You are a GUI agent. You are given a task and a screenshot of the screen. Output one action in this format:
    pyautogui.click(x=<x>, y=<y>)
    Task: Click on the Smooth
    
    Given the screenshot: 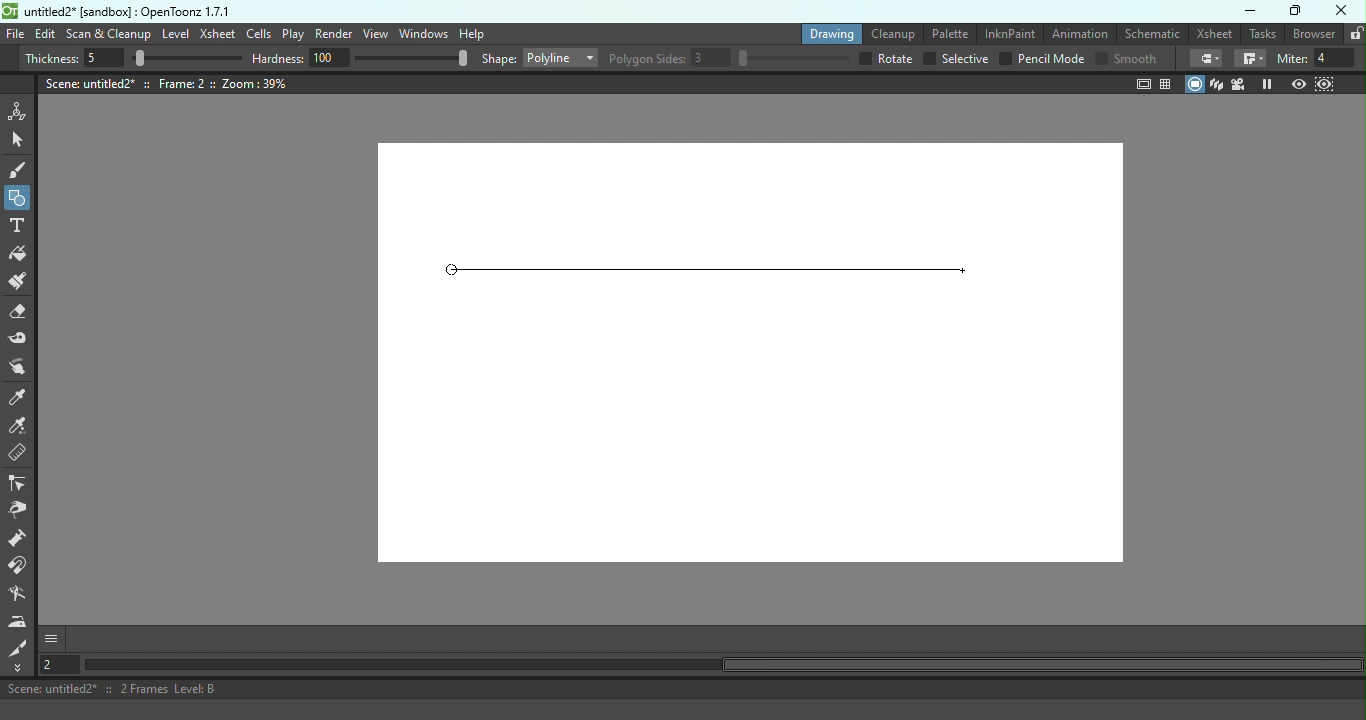 What is the action you would take?
    pyautogui.click(x=1128, y=59)
    